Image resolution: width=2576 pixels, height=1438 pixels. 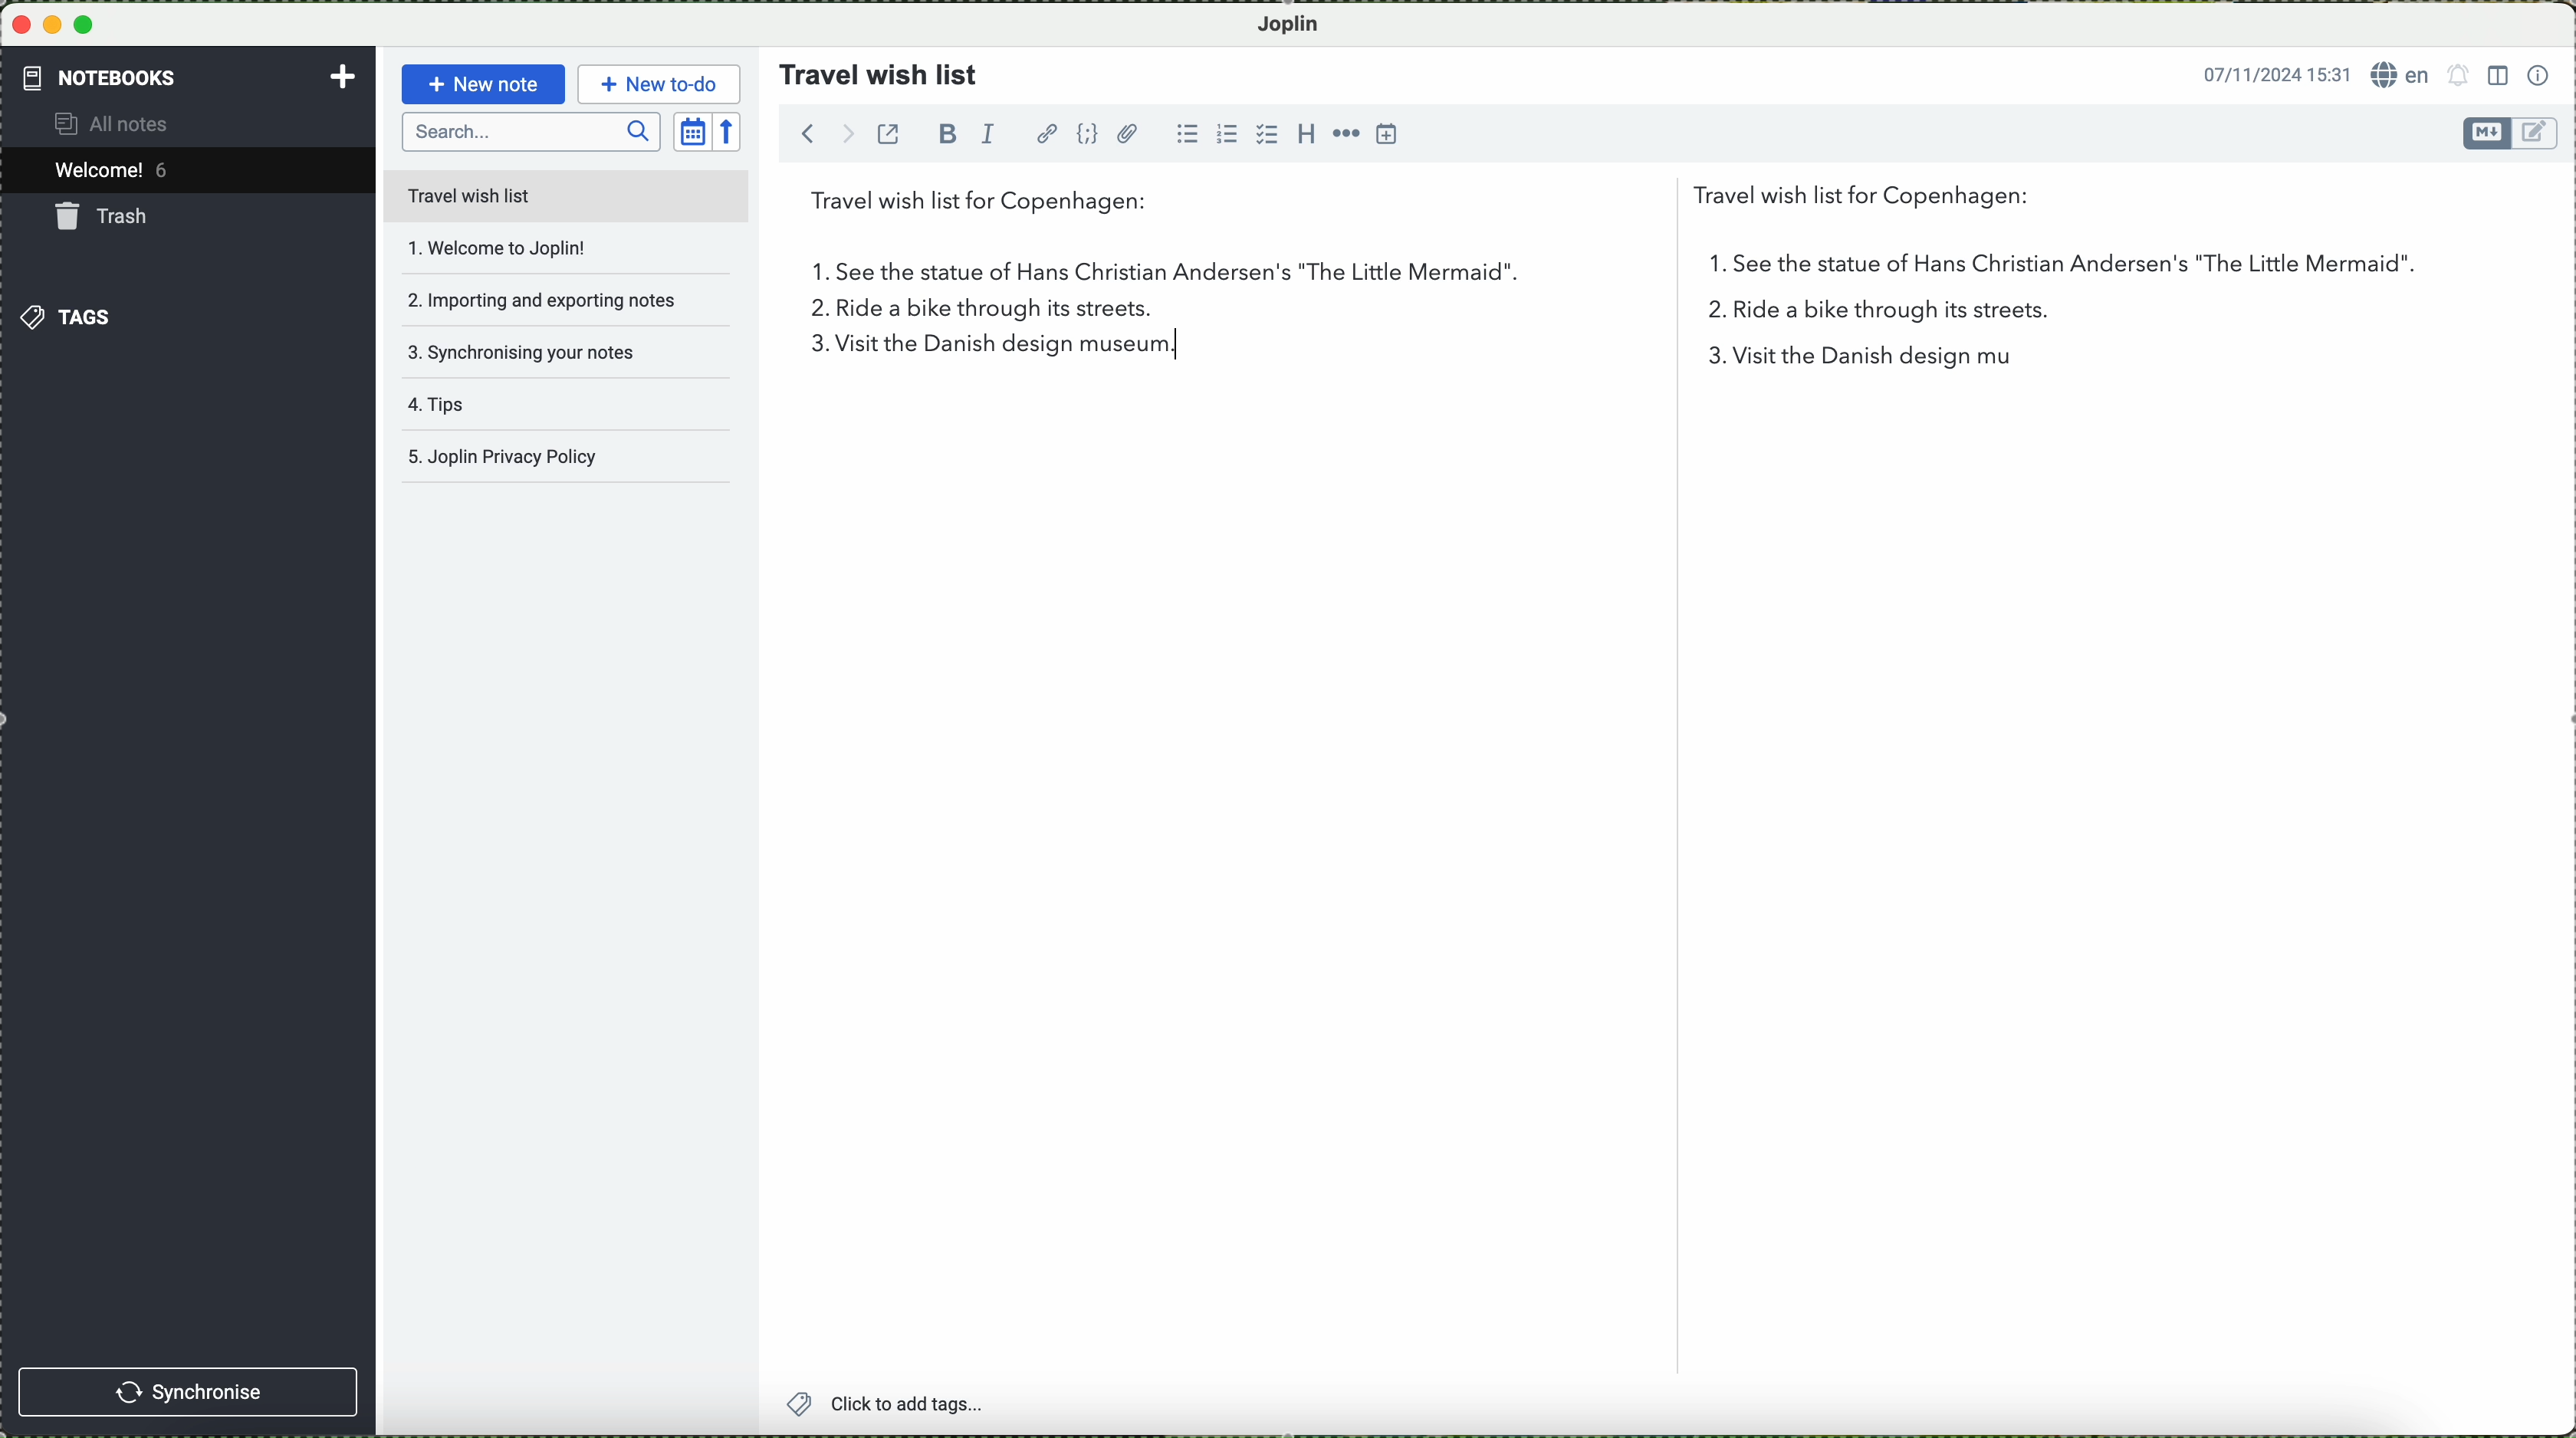 I want to click on synchronise button, so click(x=191, y=1391).